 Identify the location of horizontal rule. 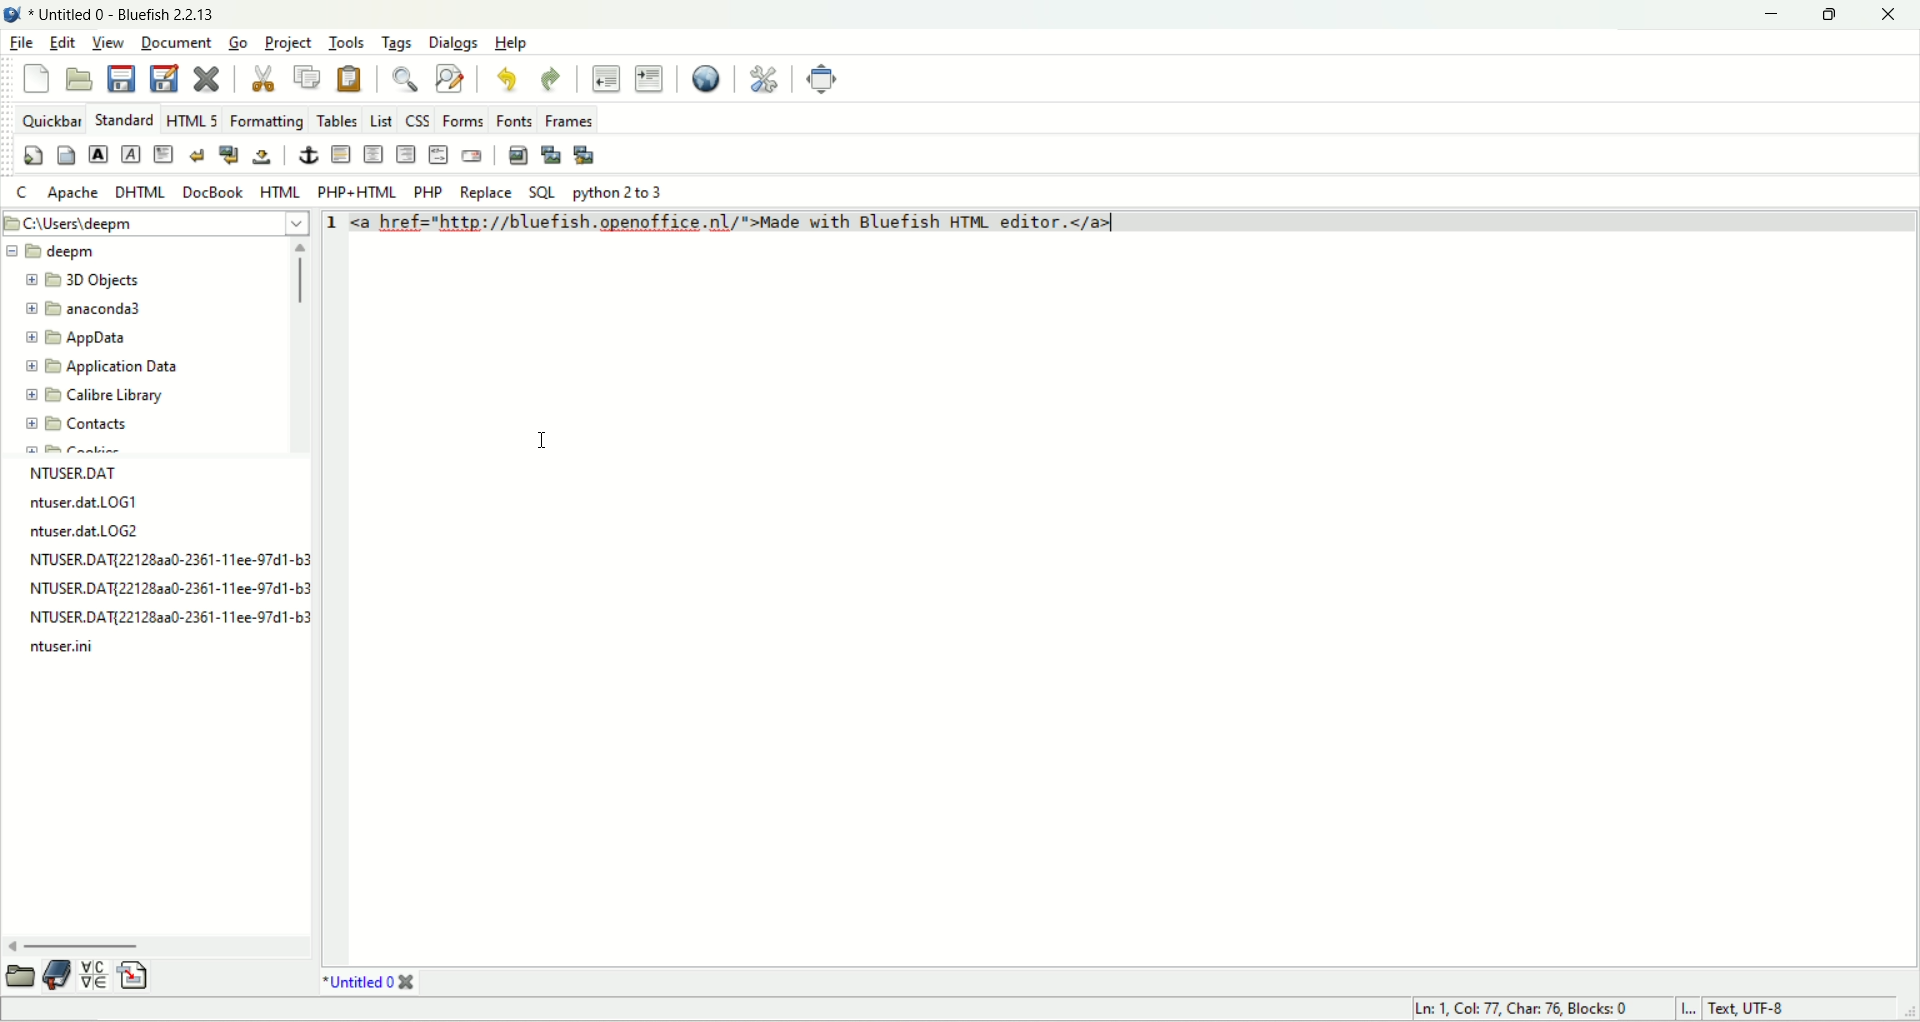
(339, 155).